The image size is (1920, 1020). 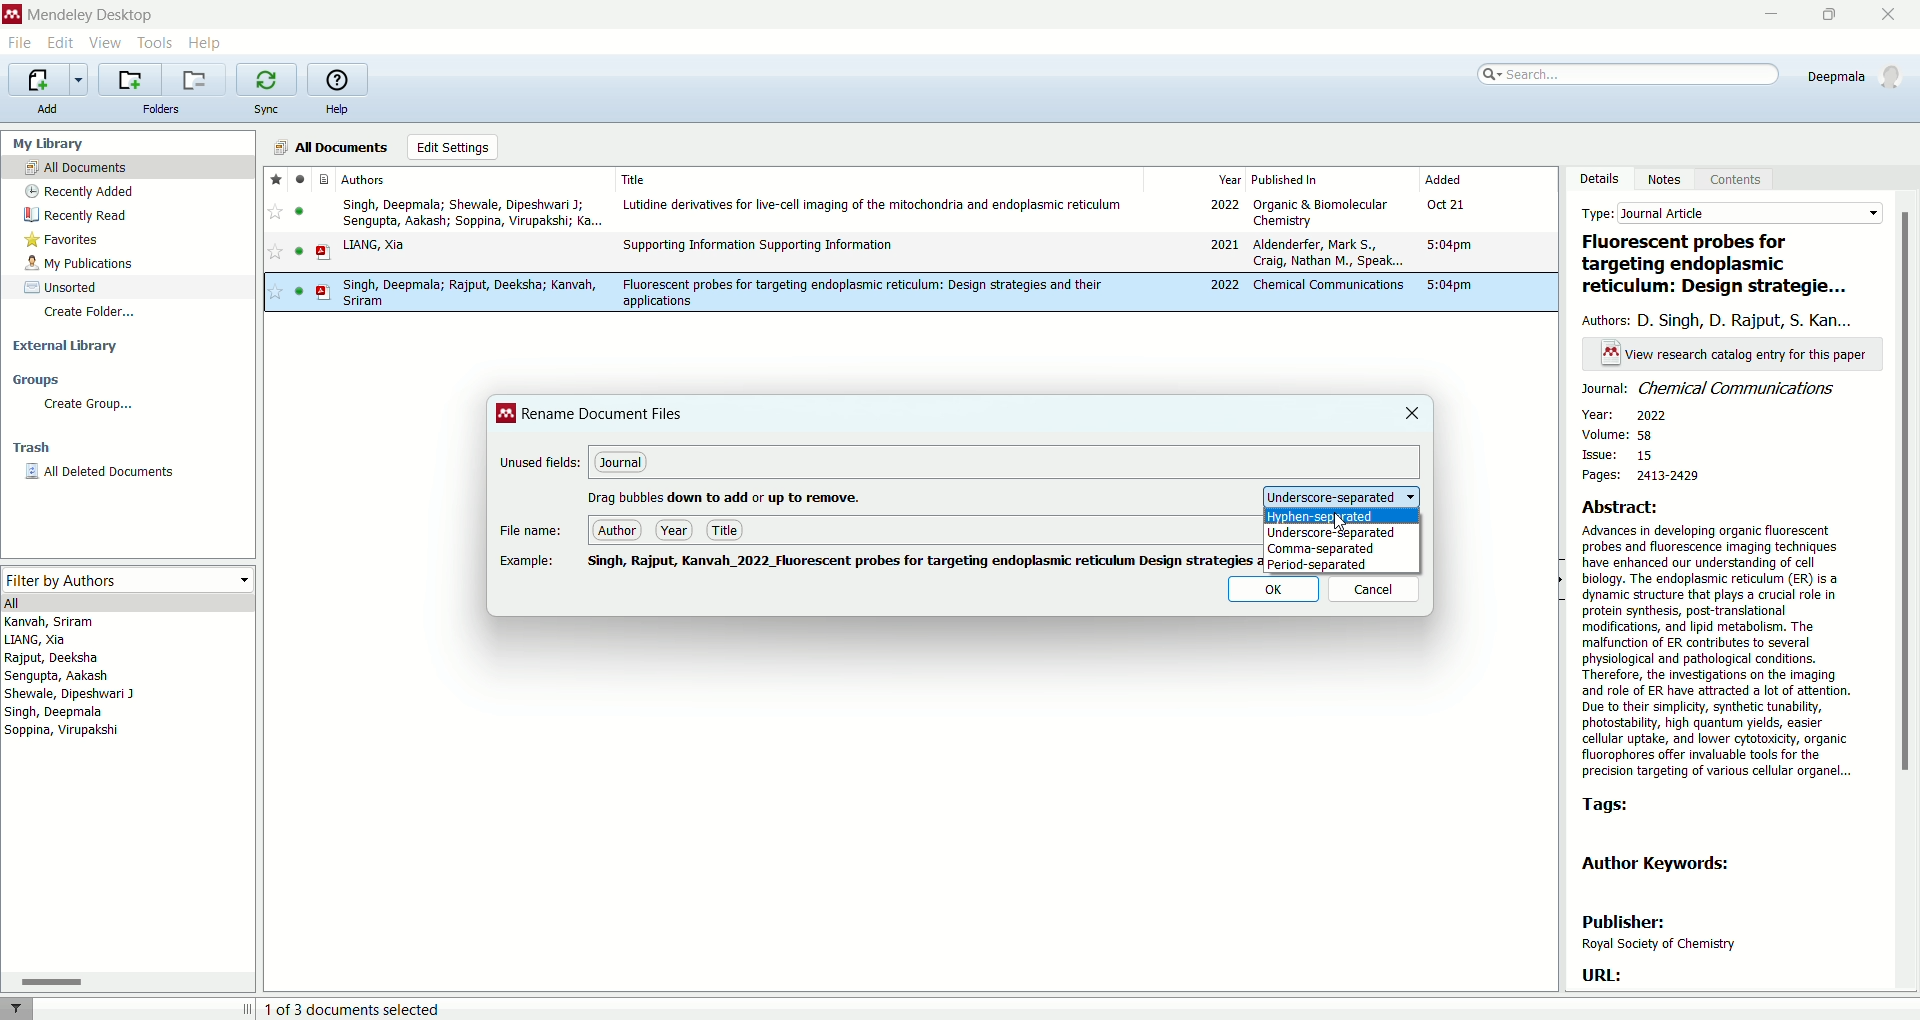 What do you see at coordinates (1220, 245) in the screenshot?
I see `2021` at bounding box center [1220, 245].